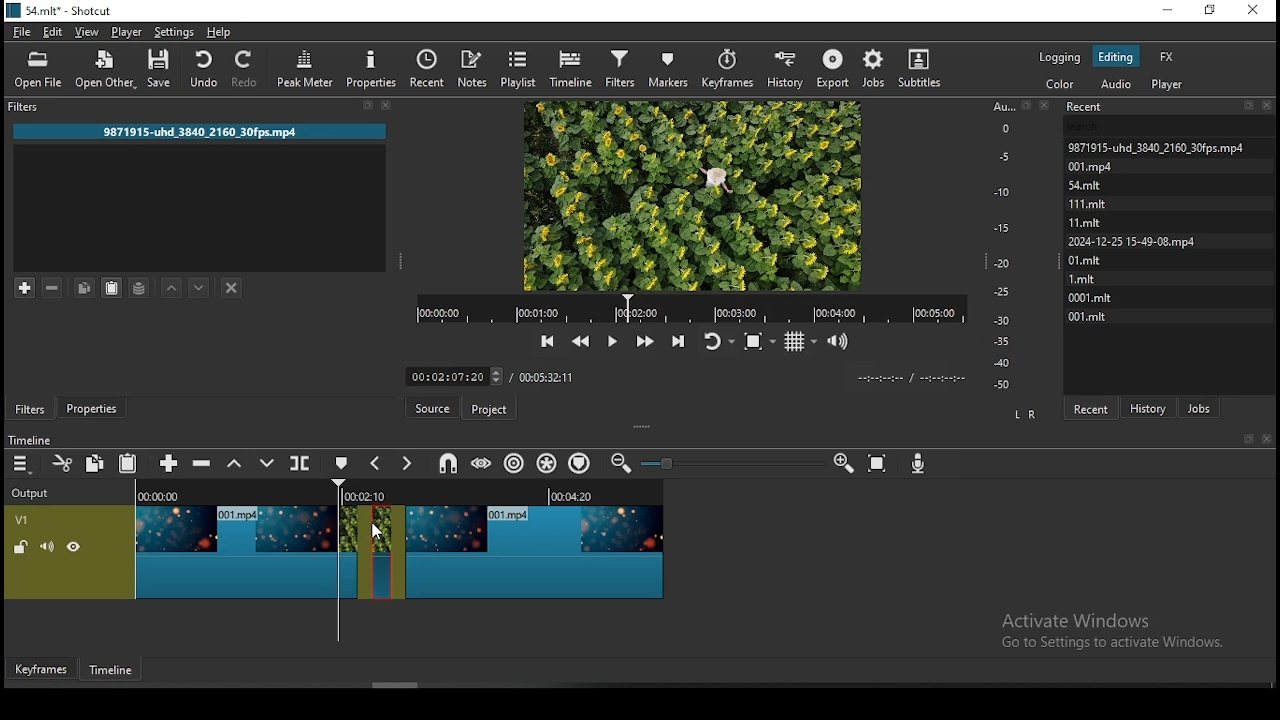 This screenshot has height=720, width=1280. Describe the element at coordinates (22, 33) in the screenshot. I see `file` at that location.